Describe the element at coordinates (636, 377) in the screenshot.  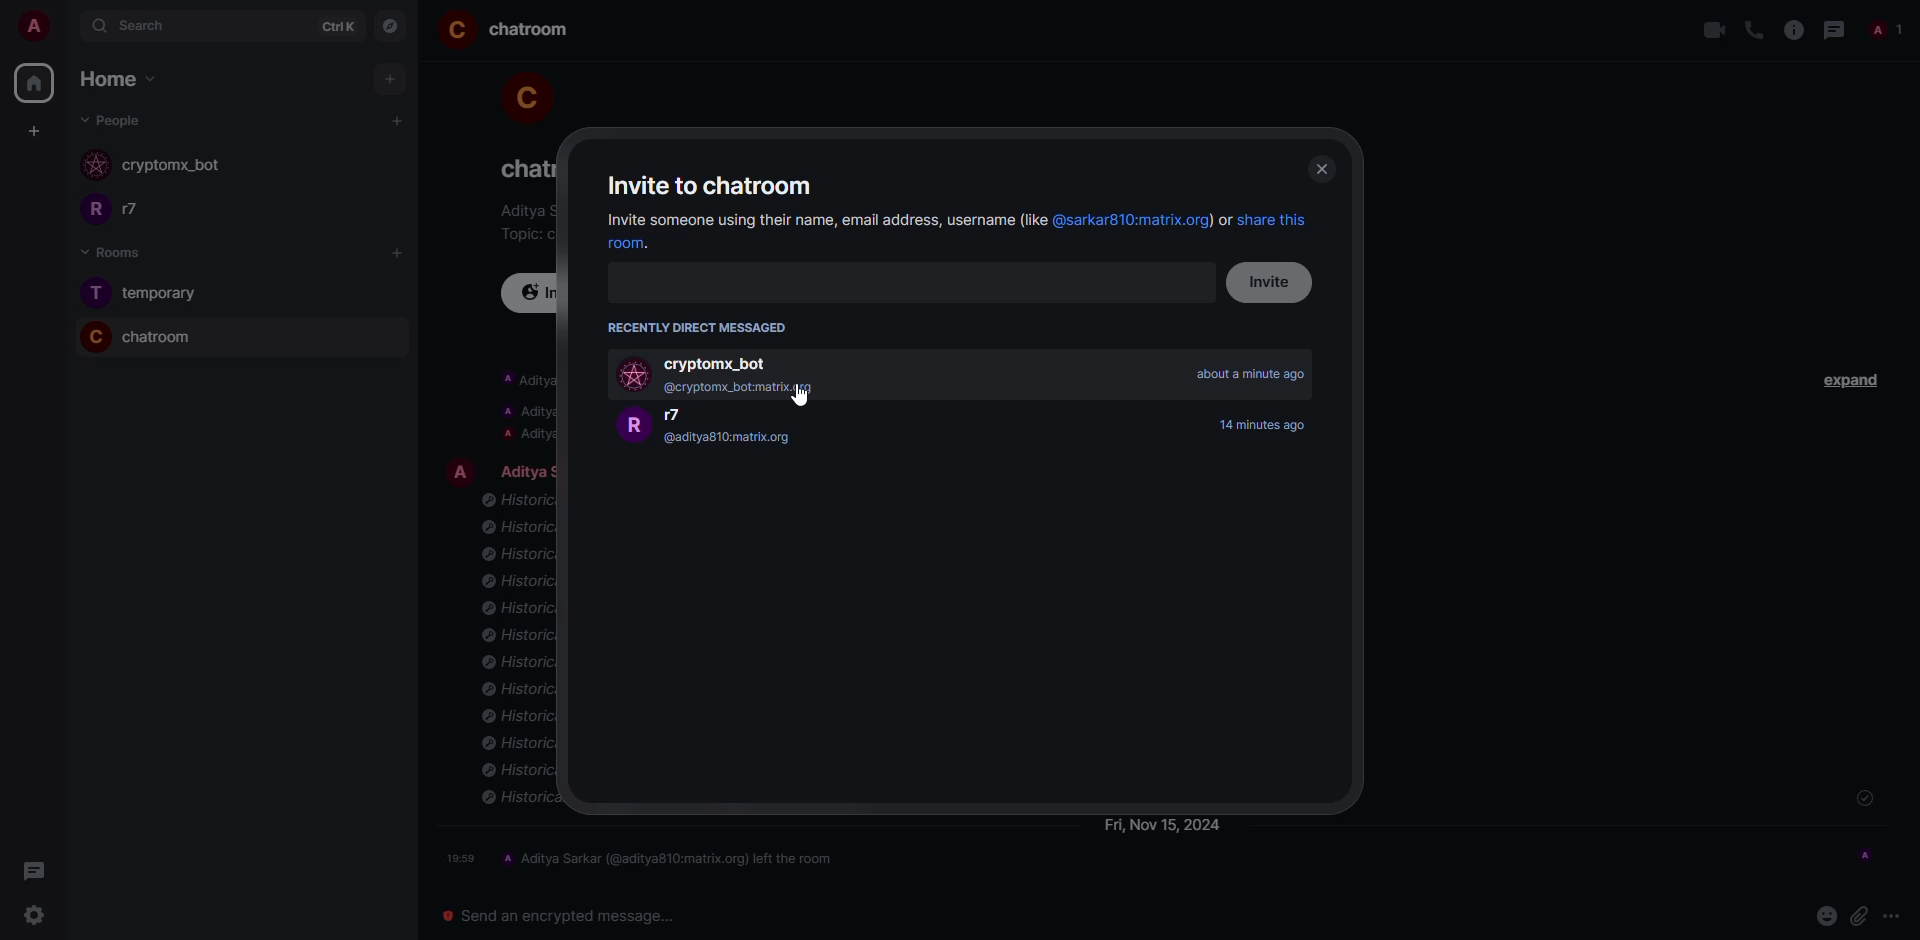
I see `profile image` at that location.